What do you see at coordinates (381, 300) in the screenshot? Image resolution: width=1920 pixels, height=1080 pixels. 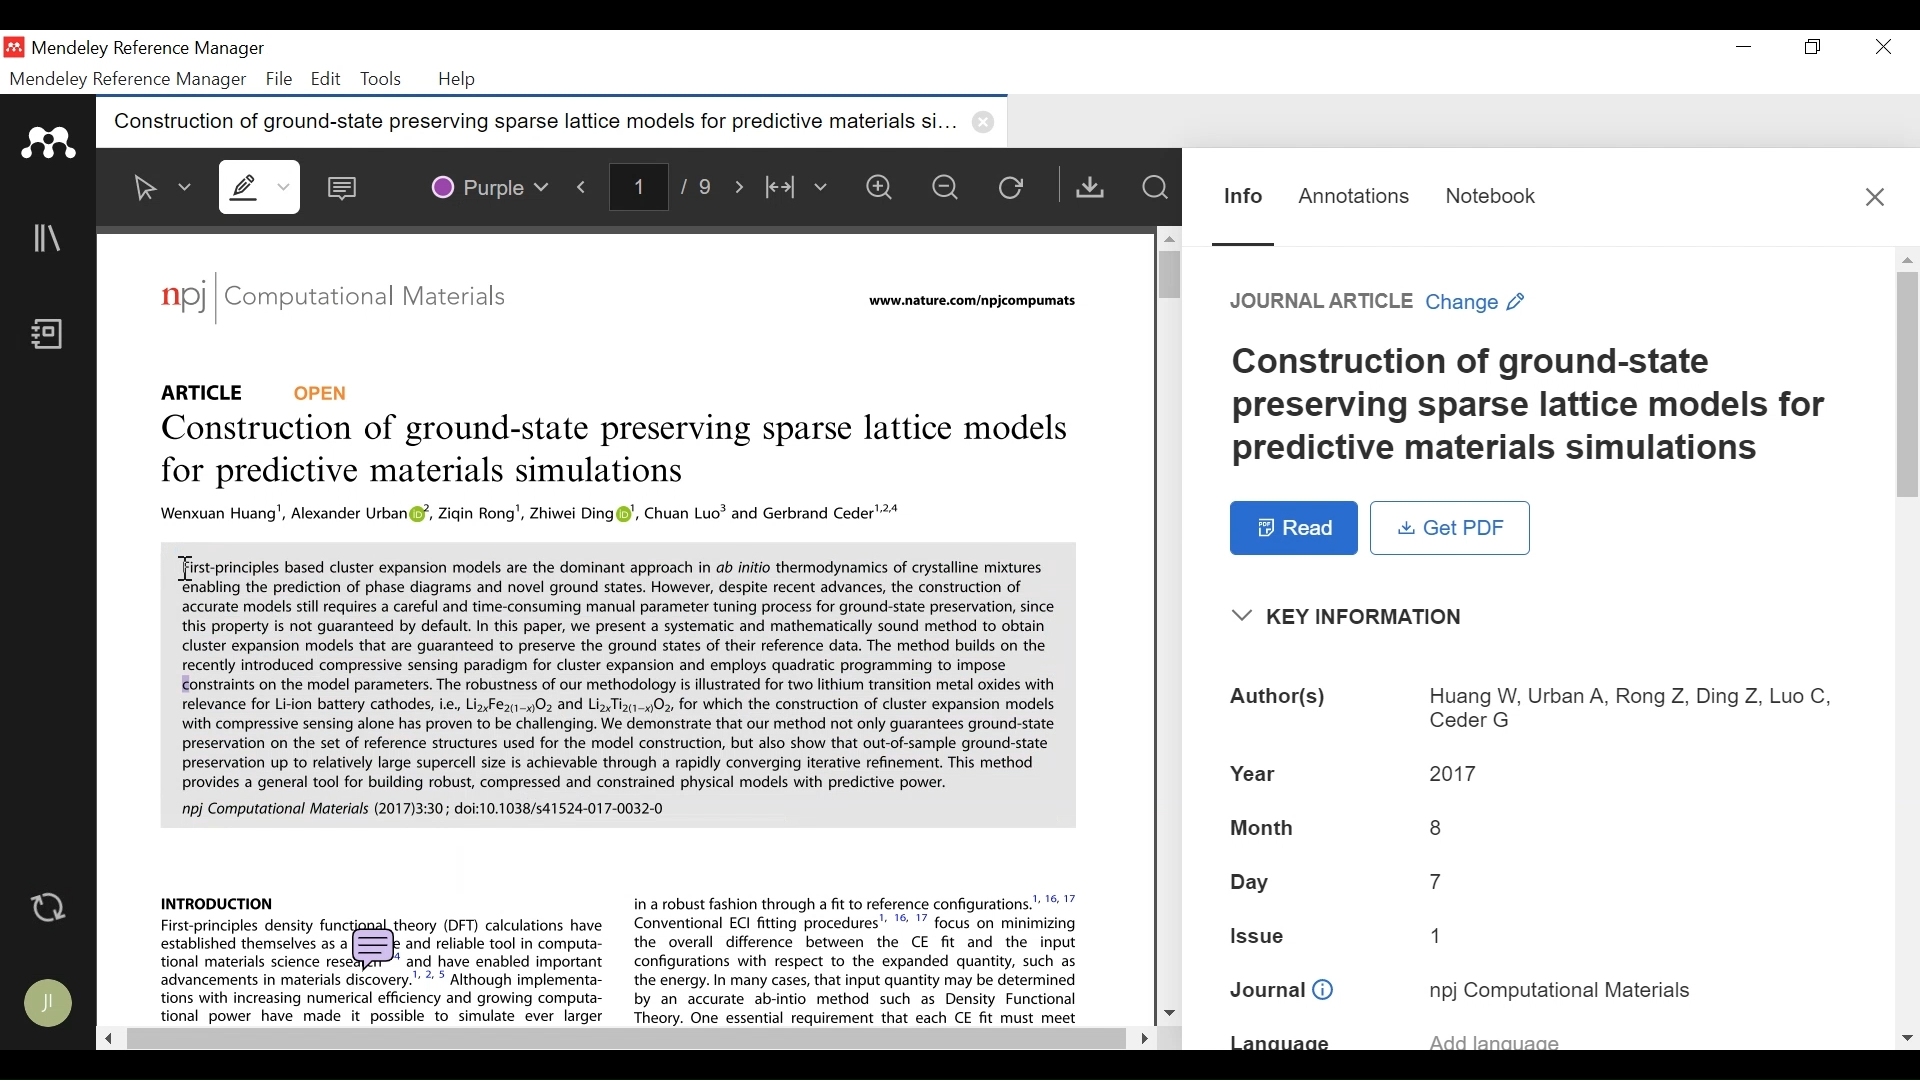 I see `Journal` at bounding box center [381, 300].